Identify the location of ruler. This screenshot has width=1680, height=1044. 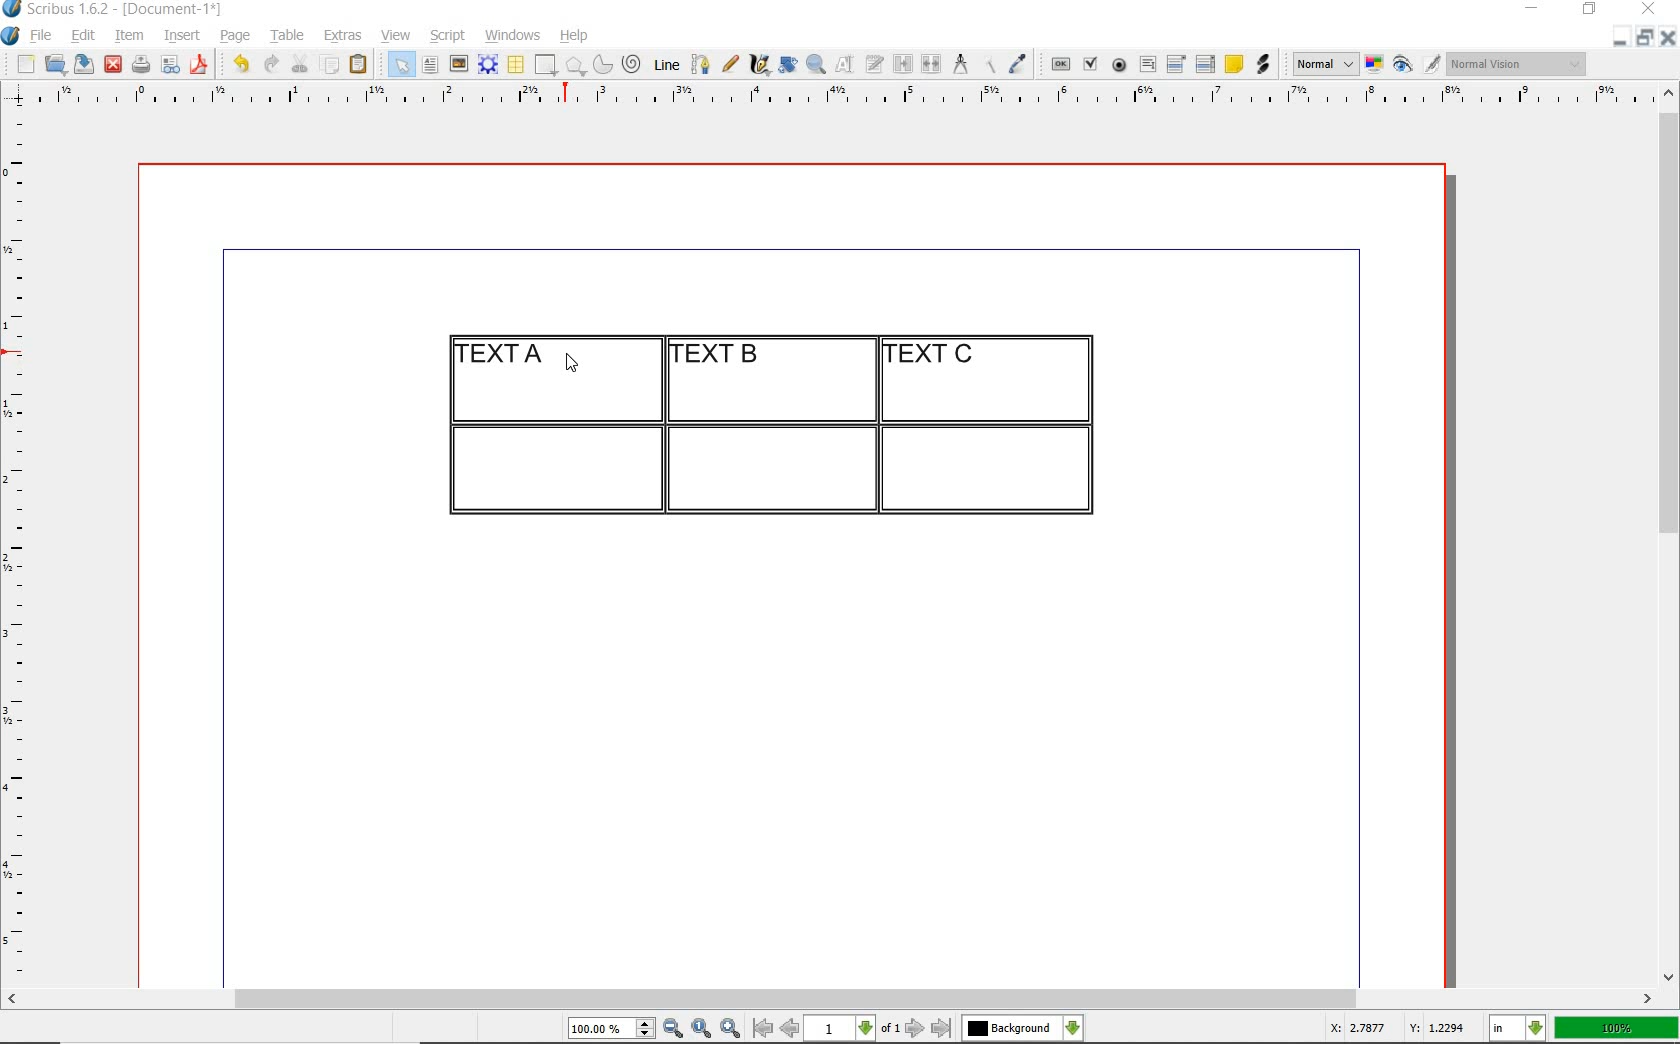
(22, 546).